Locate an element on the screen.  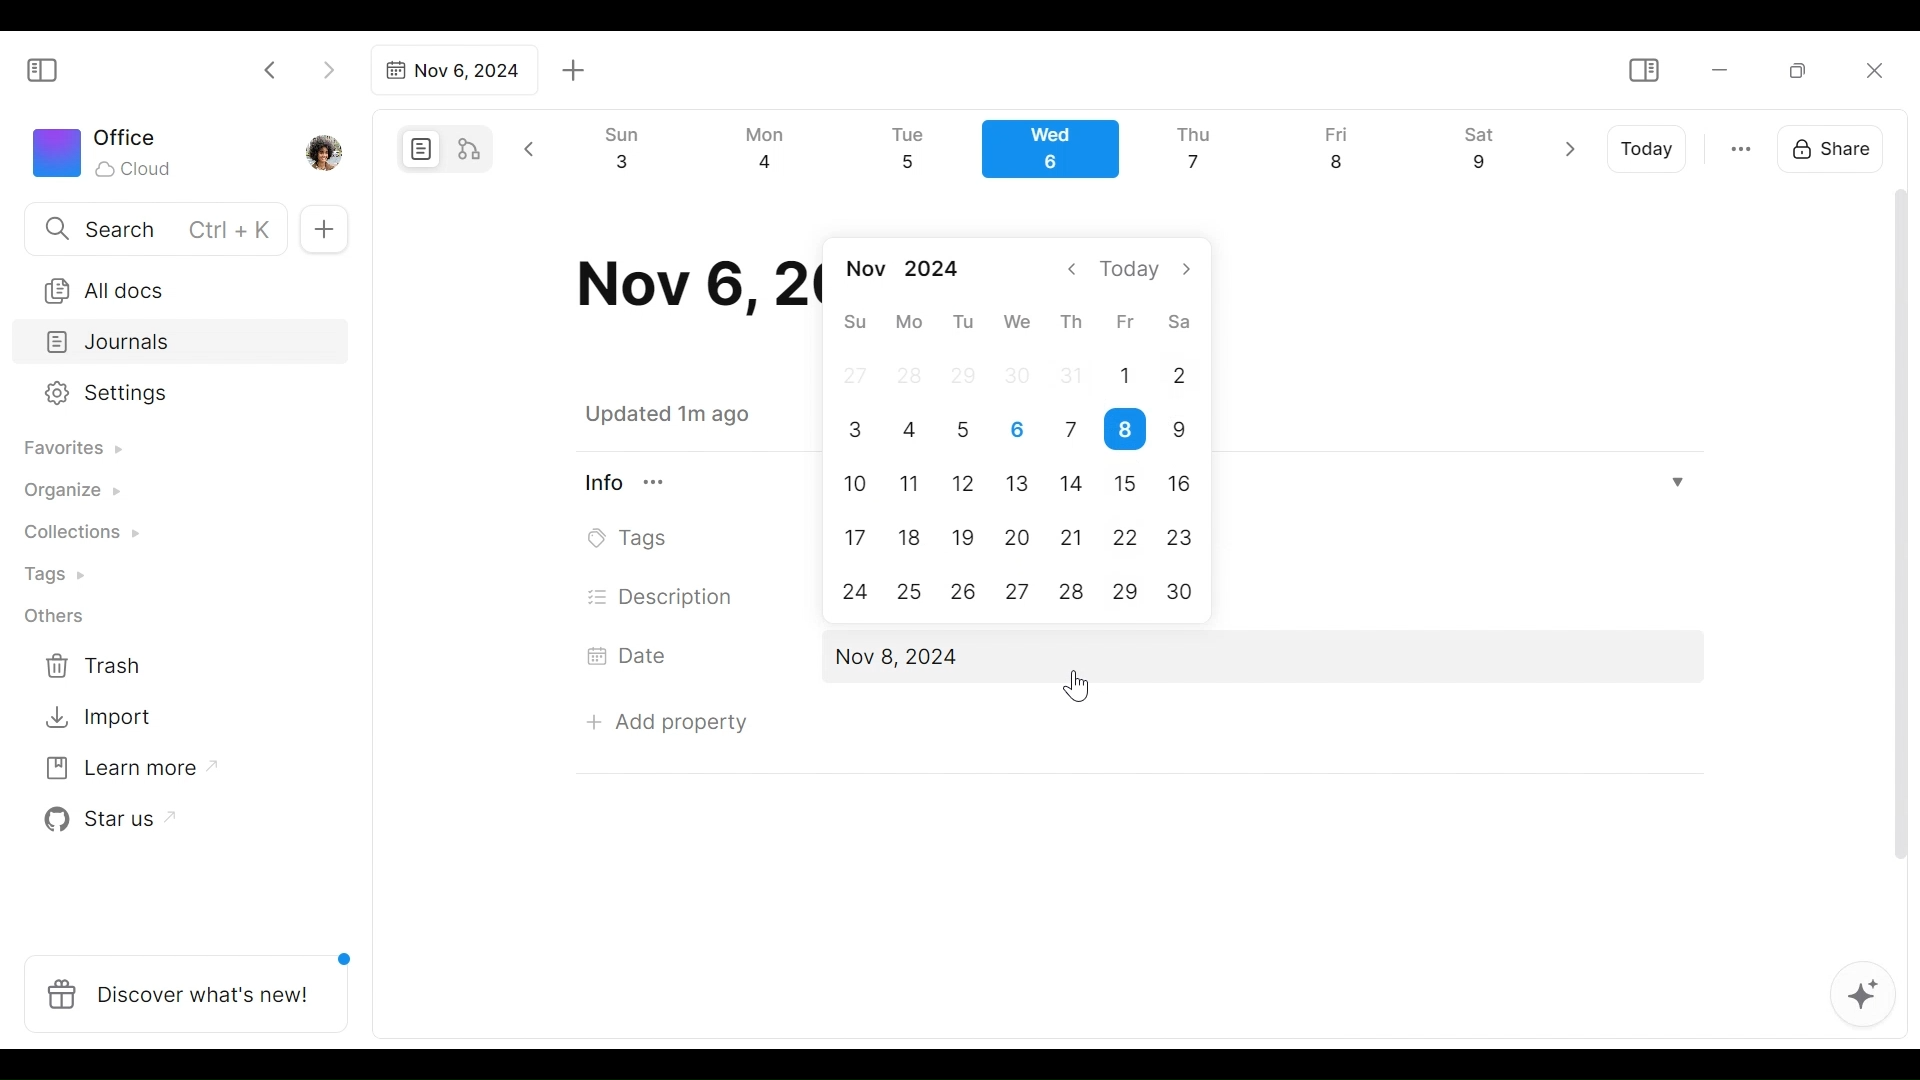
Saved is located at coordinates (692, 414).